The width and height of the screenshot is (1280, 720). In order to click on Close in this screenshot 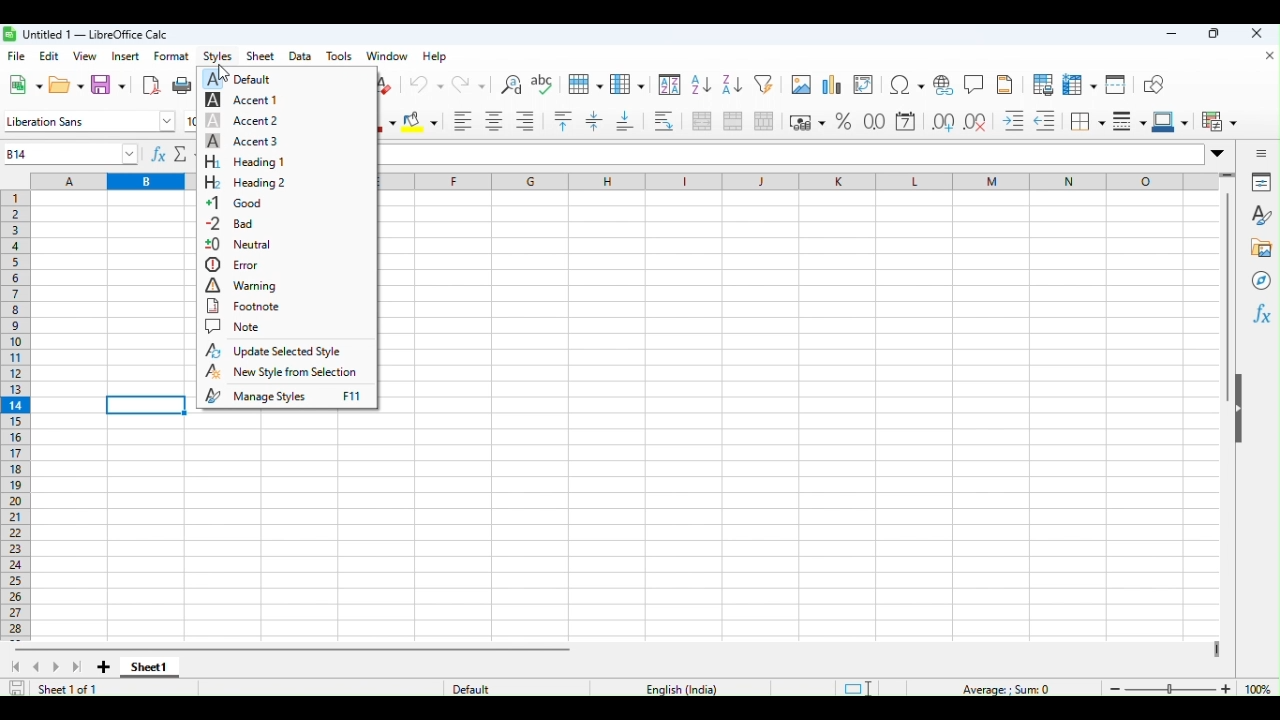, I will do `click(1257, 35)`.